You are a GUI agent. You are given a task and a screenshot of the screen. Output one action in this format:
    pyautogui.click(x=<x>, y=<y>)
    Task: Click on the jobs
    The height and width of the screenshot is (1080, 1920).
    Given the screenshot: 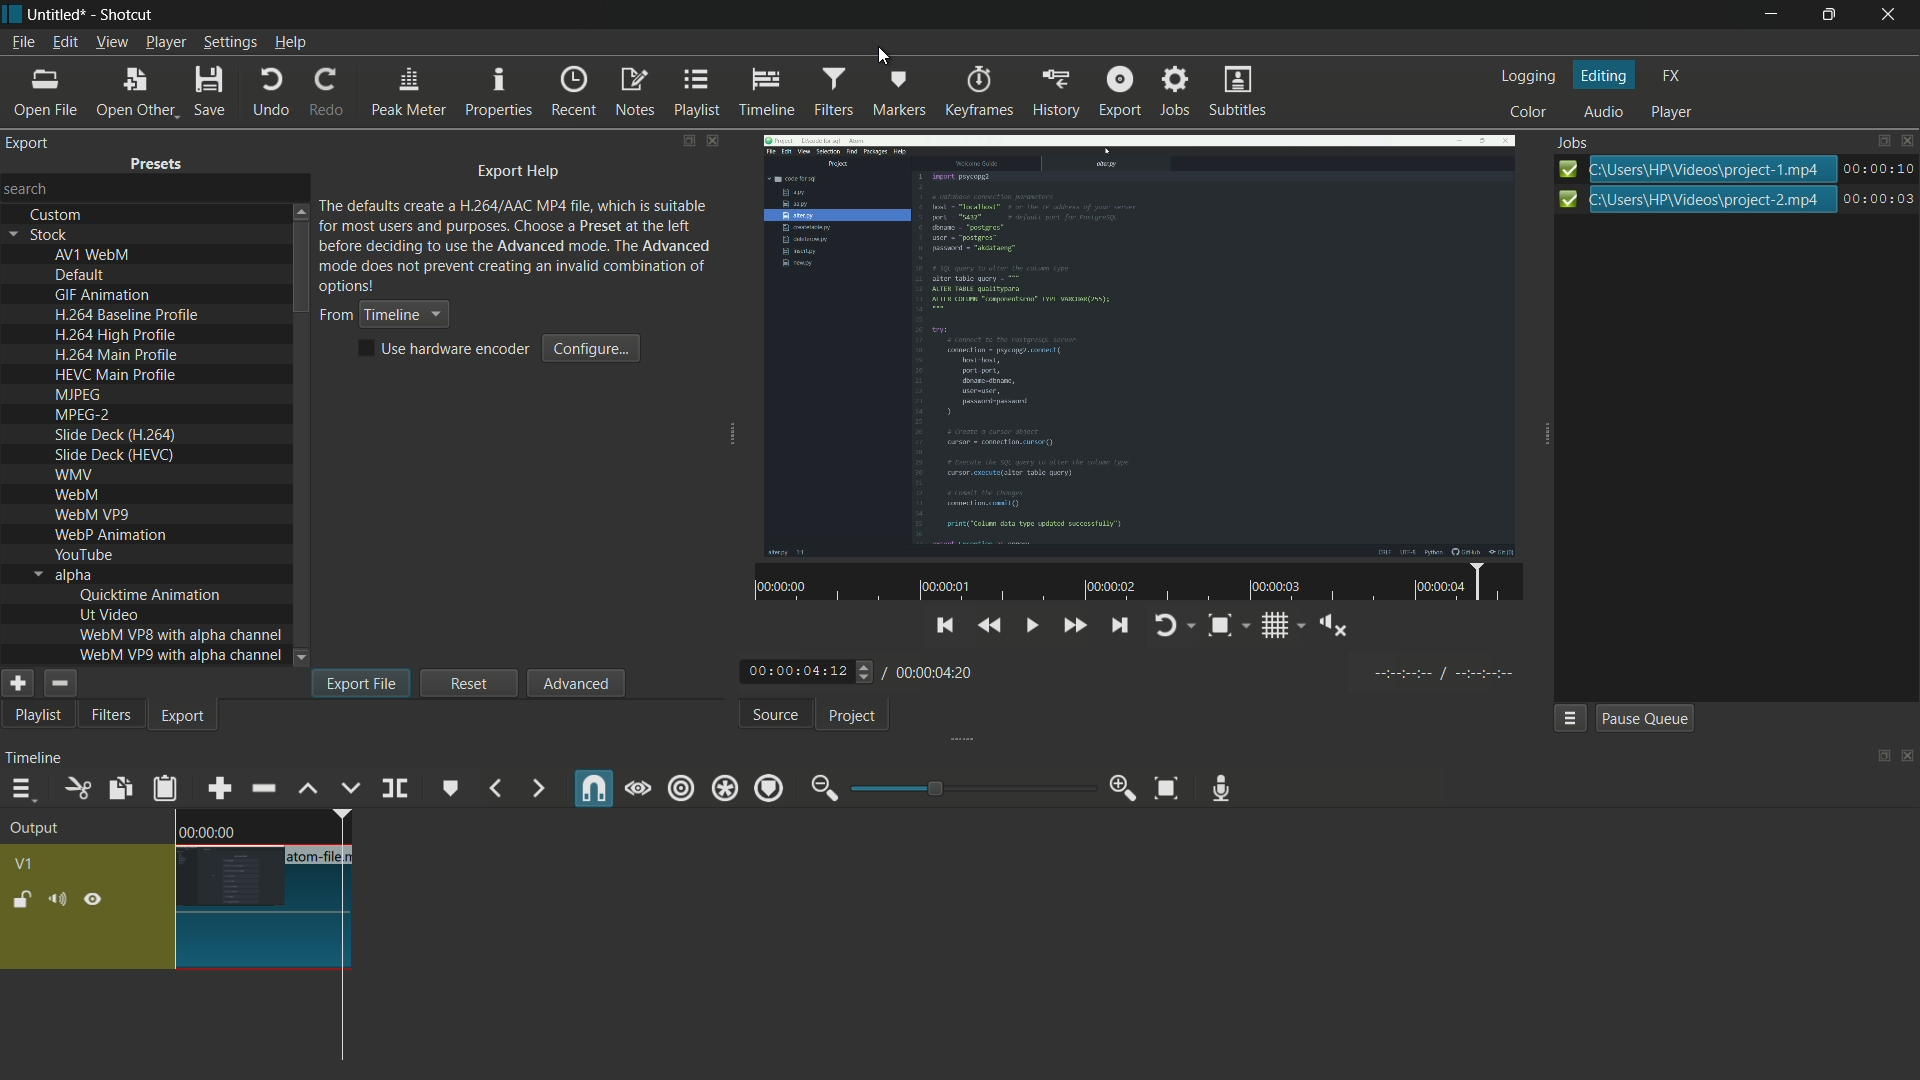 What is the action you would take?
    pyautogui.click(x=1178, y=92)
    